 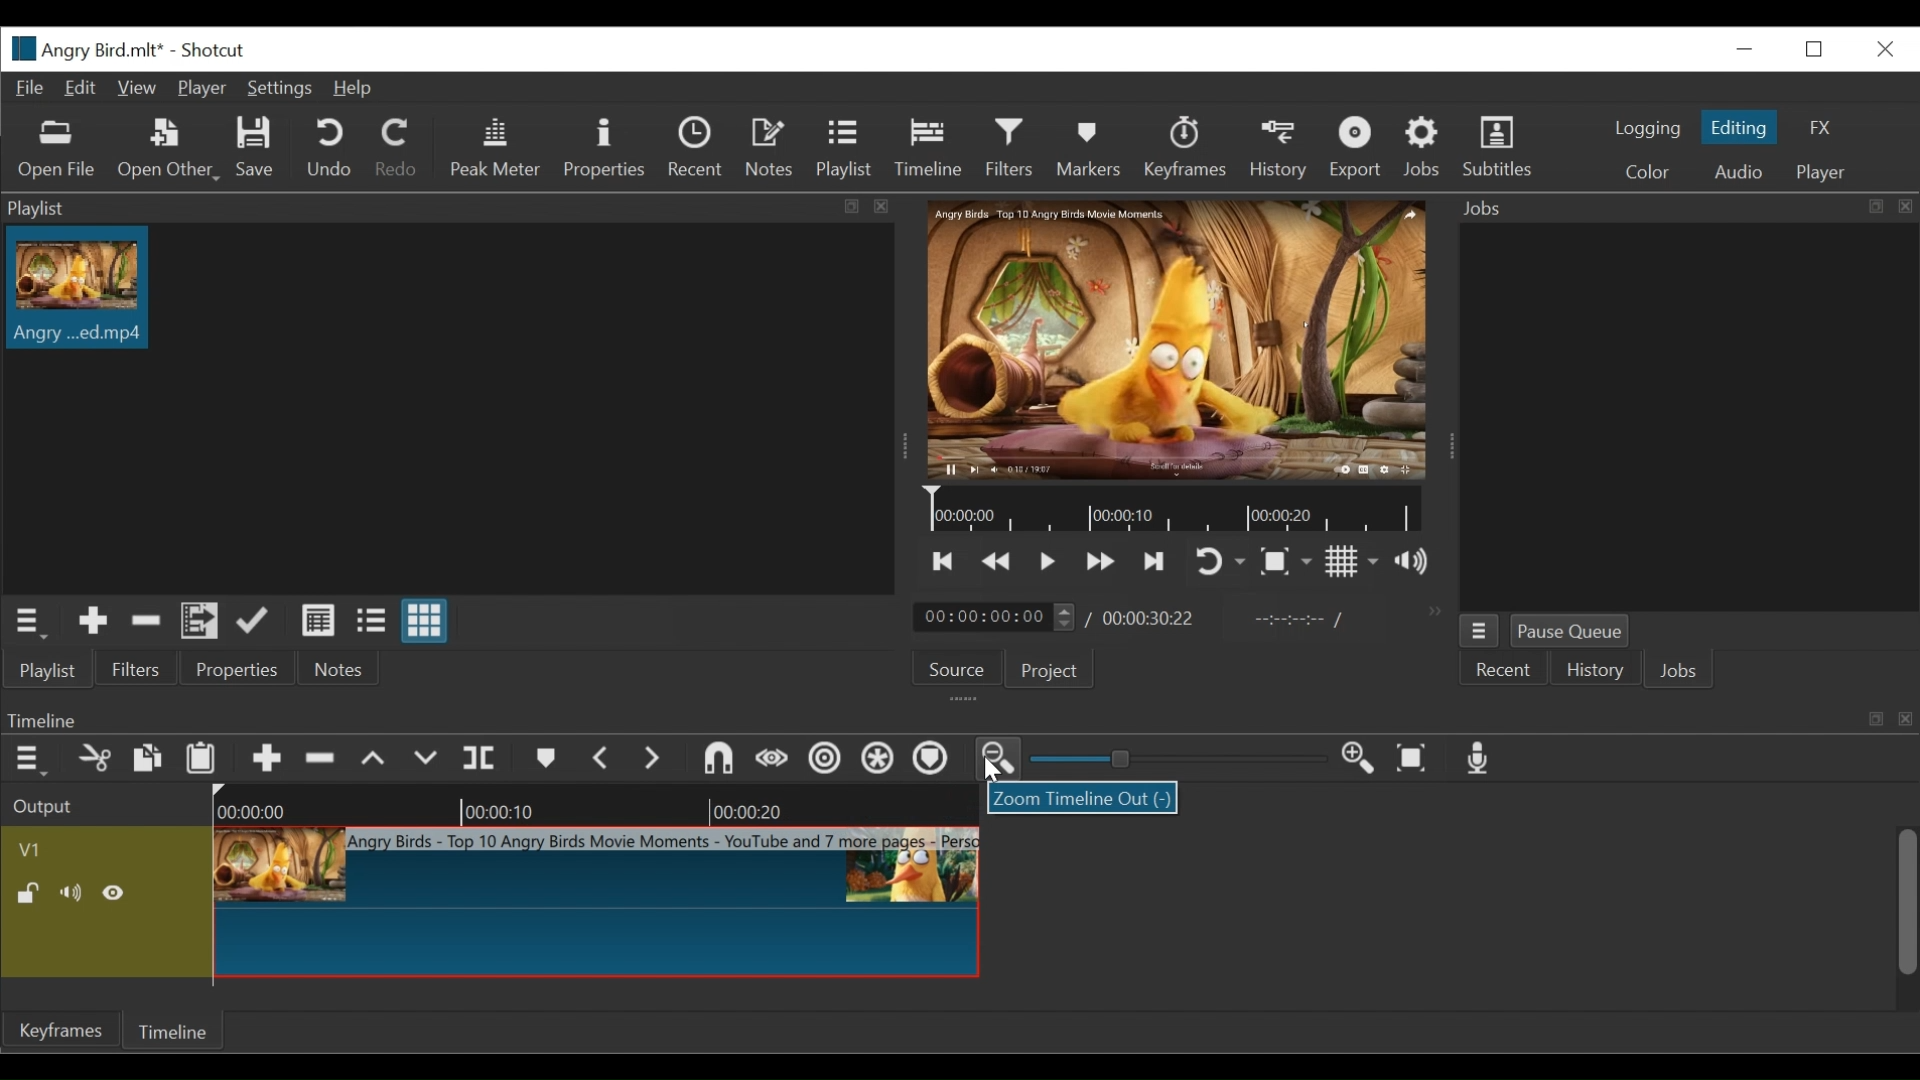 I want to click on Playlist, so click(x=843, y=146).